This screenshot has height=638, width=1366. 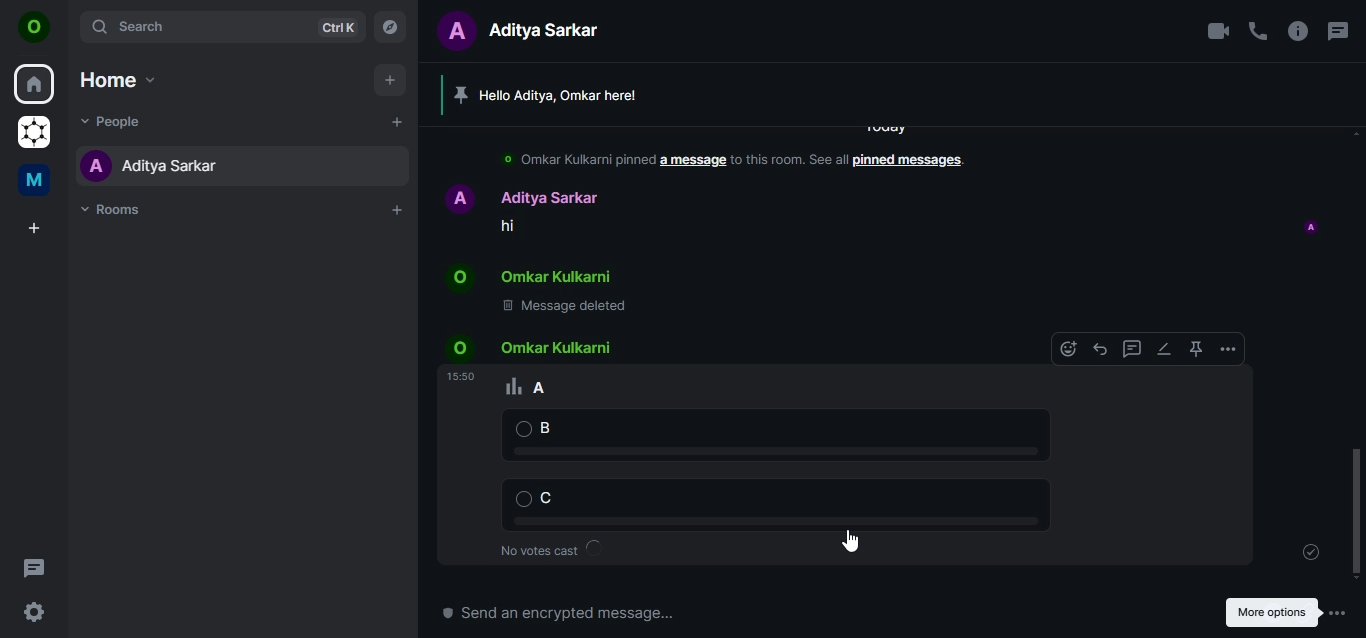 I want to click on video call, so click(x=1217, y=31).